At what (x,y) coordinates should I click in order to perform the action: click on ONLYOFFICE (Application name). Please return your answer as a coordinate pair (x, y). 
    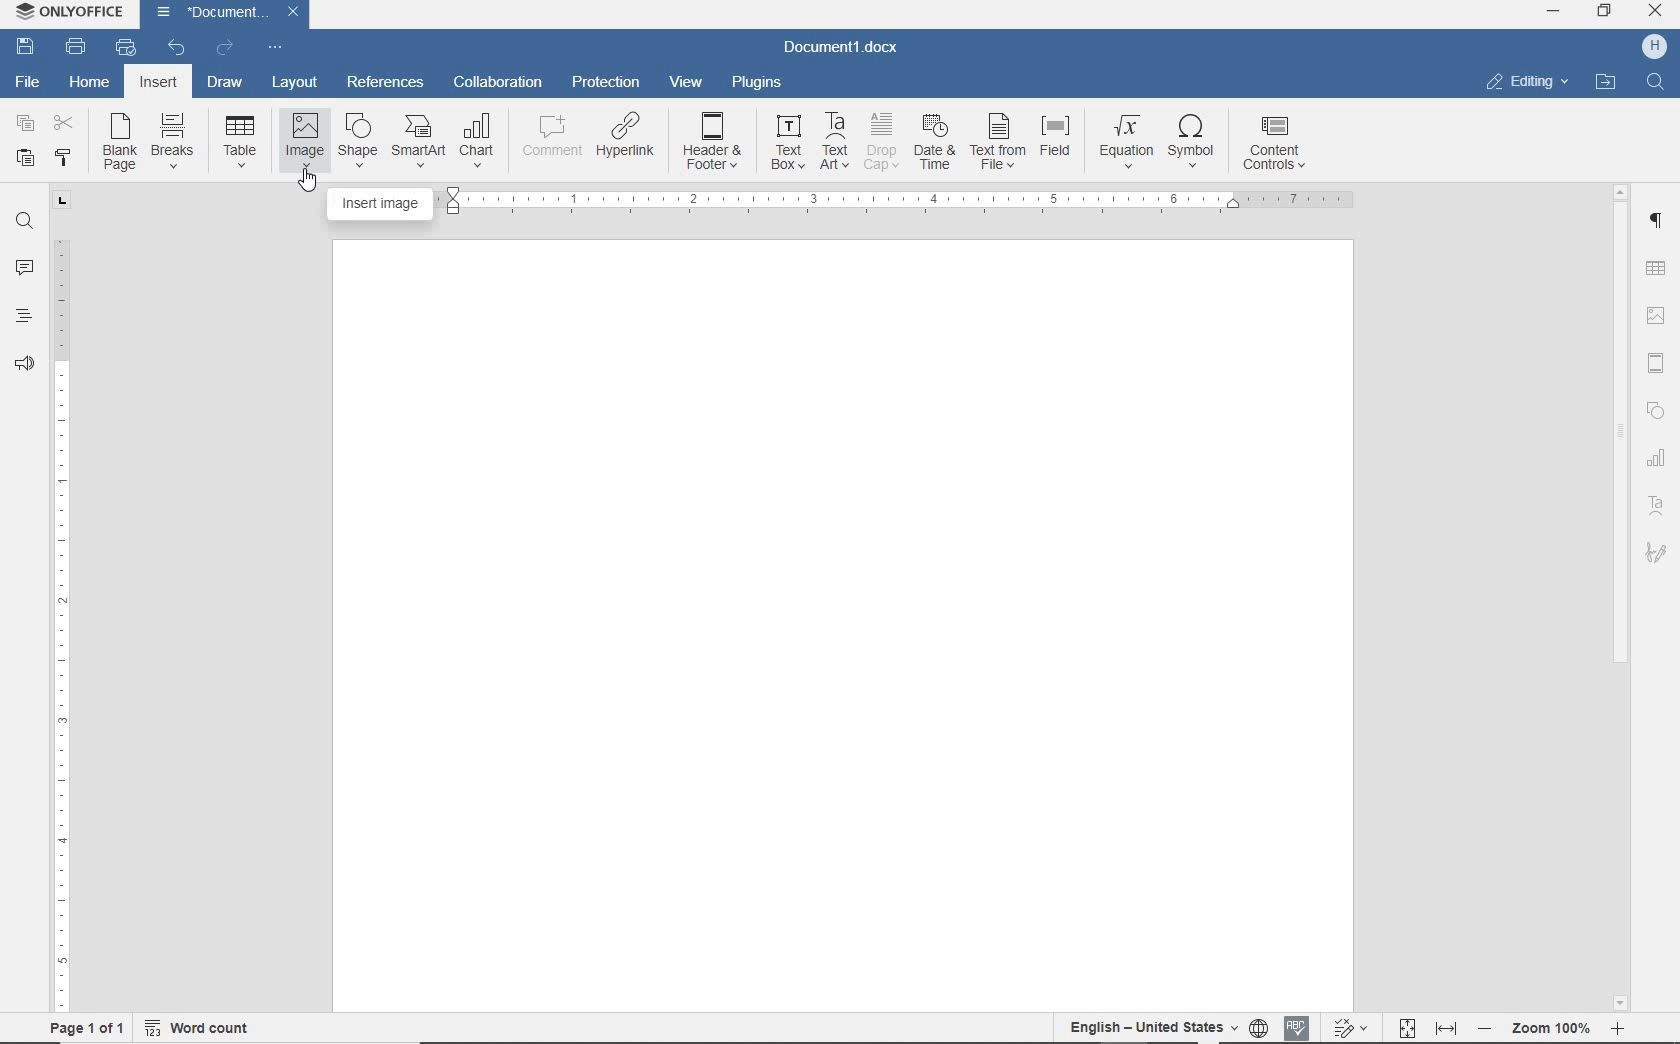
    Looking at the image, I should click on (64, 13).